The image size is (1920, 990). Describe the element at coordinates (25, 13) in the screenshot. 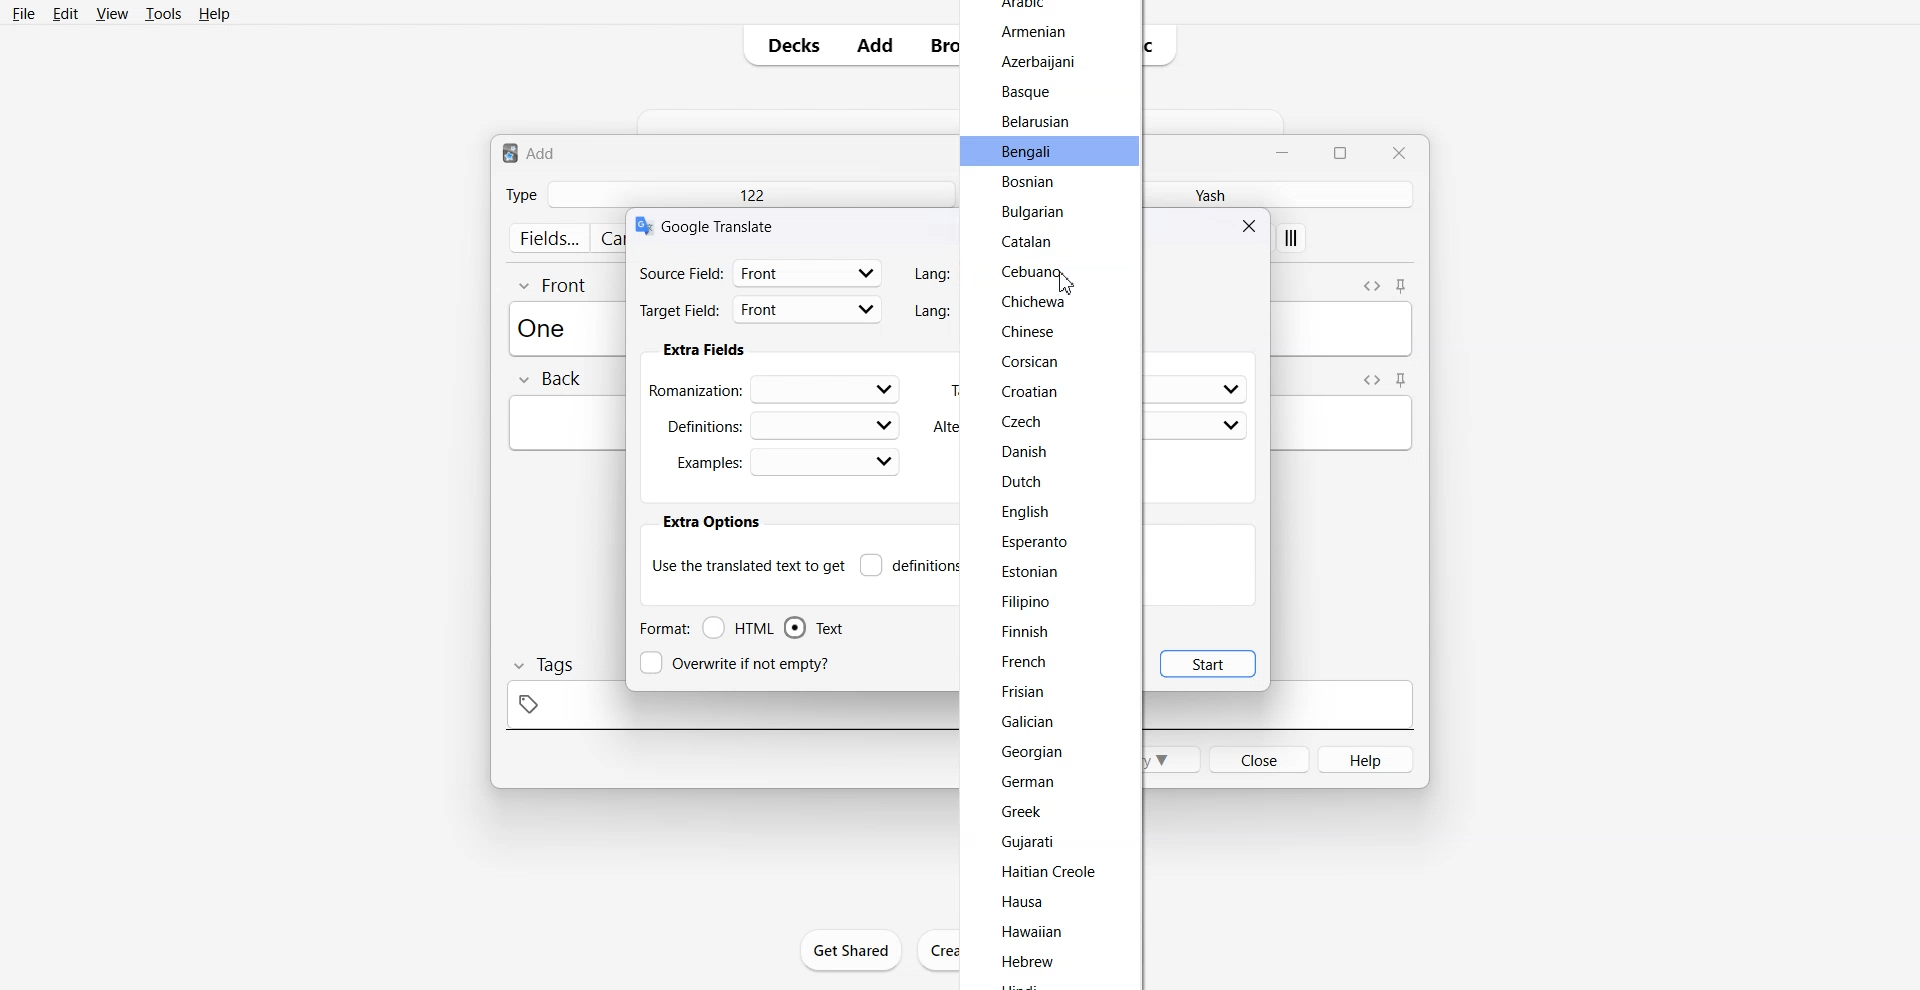

I see `File` at that location.